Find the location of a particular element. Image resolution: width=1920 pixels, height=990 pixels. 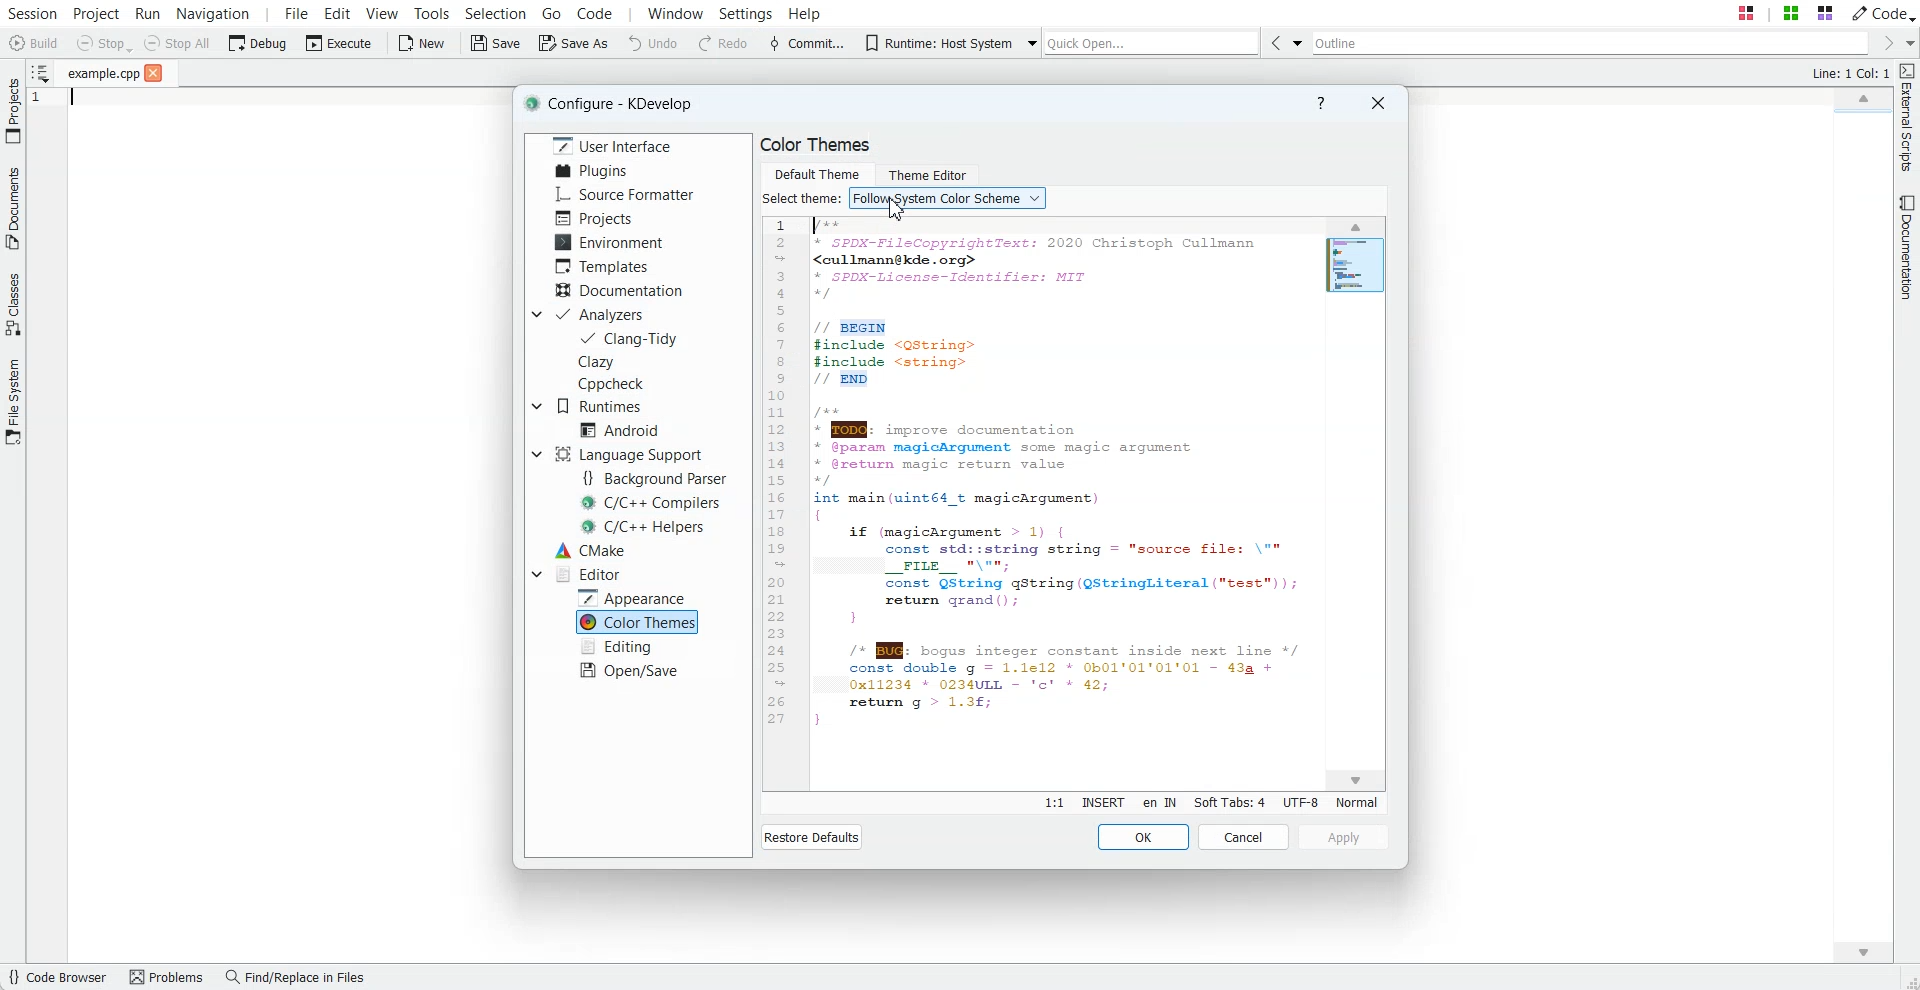

Drop down box is located at coordinates (536, 454).